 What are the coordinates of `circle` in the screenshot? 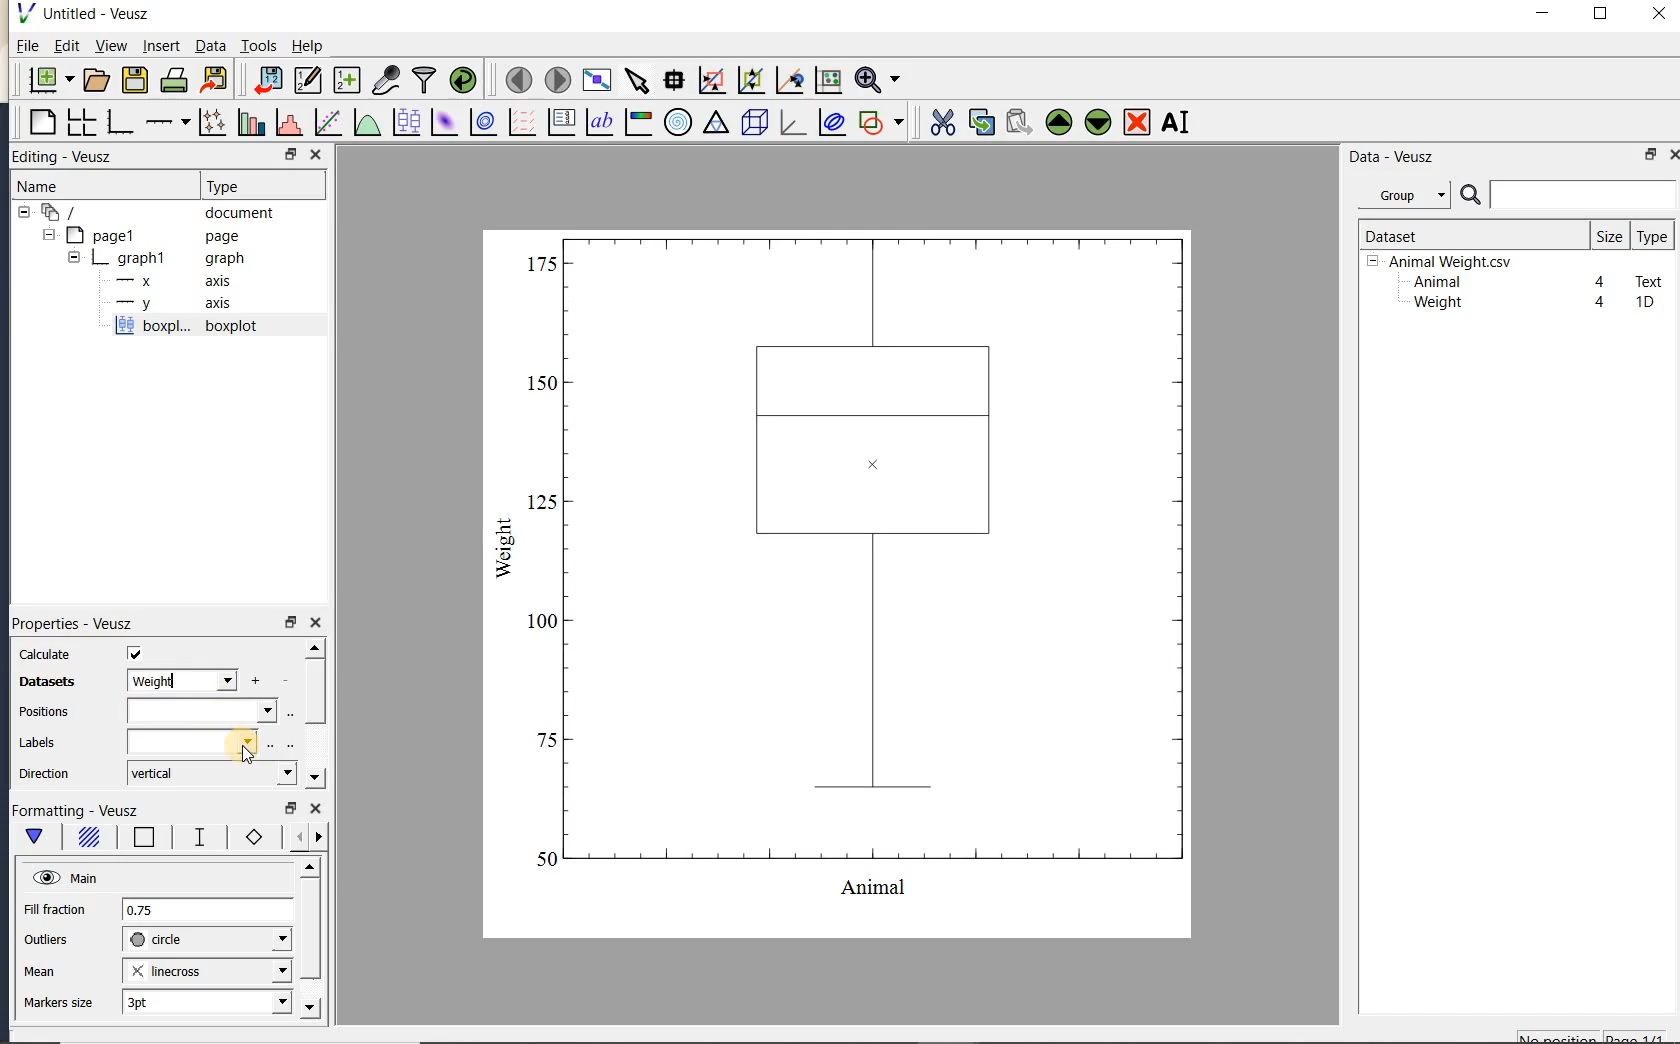 It's located at (207, 940).